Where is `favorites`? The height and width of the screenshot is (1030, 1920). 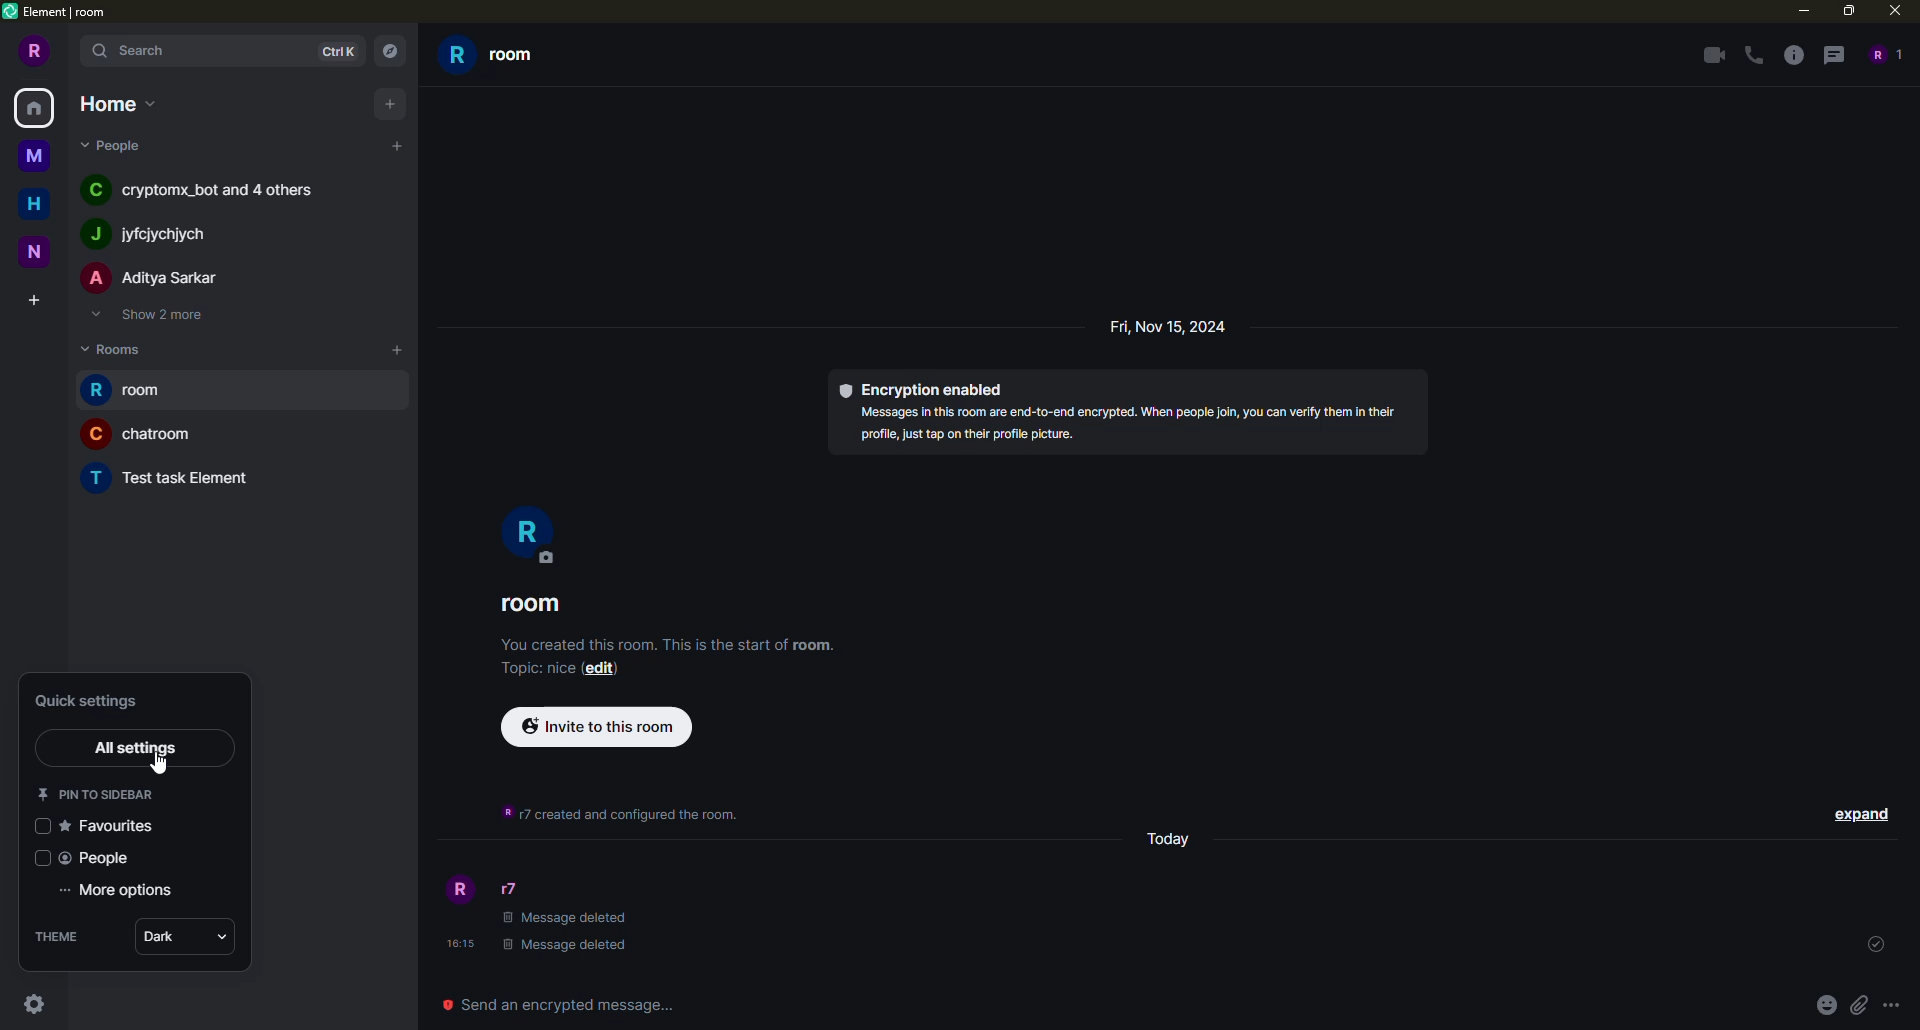 favorites is located at coordinates (115, 825).